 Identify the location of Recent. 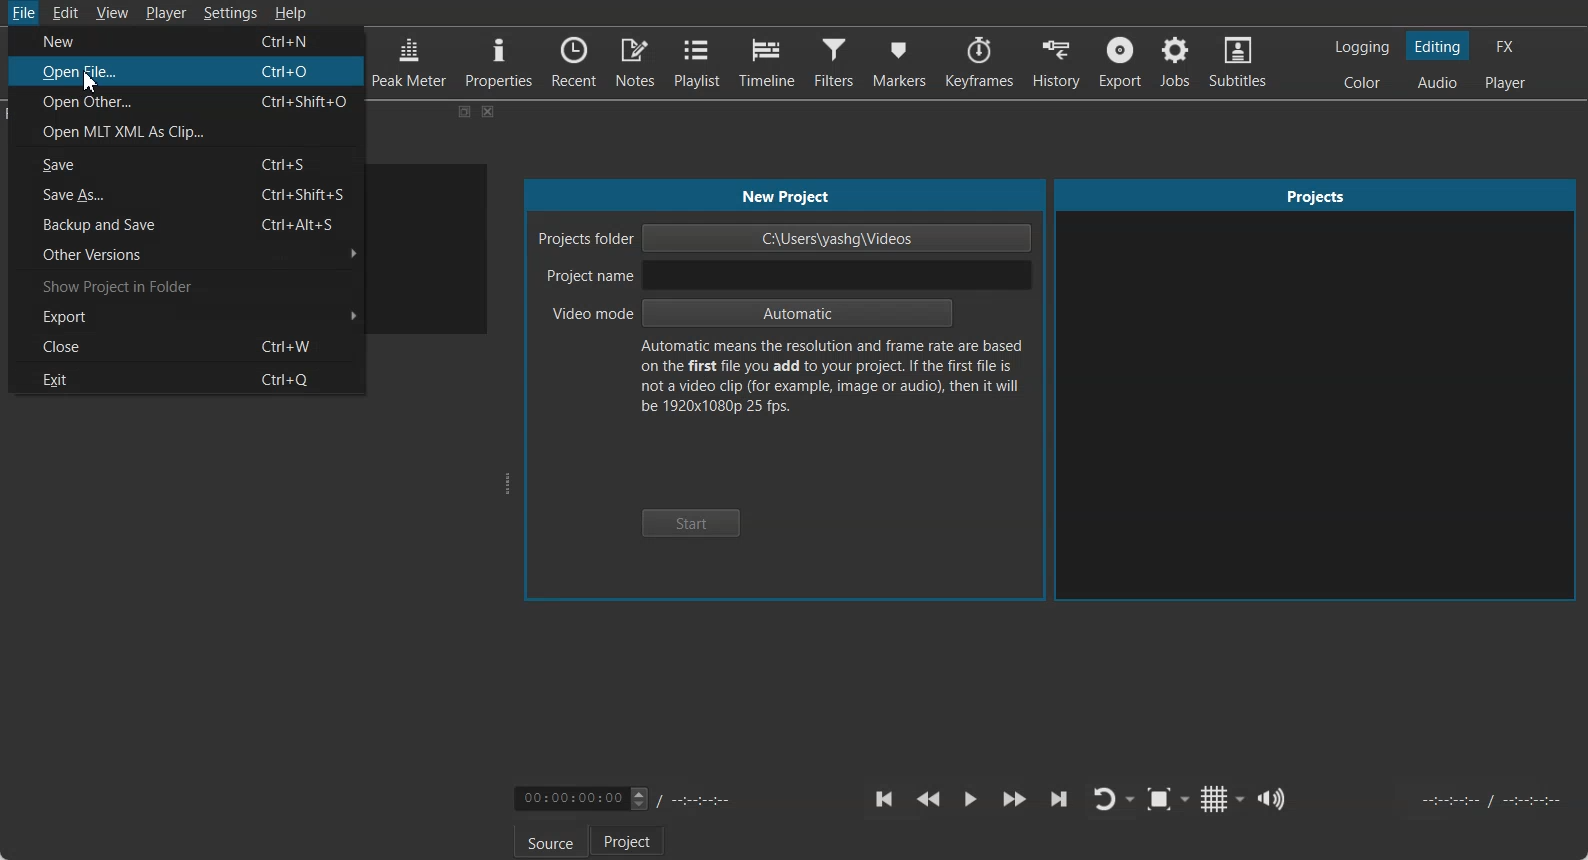
(574, 60).